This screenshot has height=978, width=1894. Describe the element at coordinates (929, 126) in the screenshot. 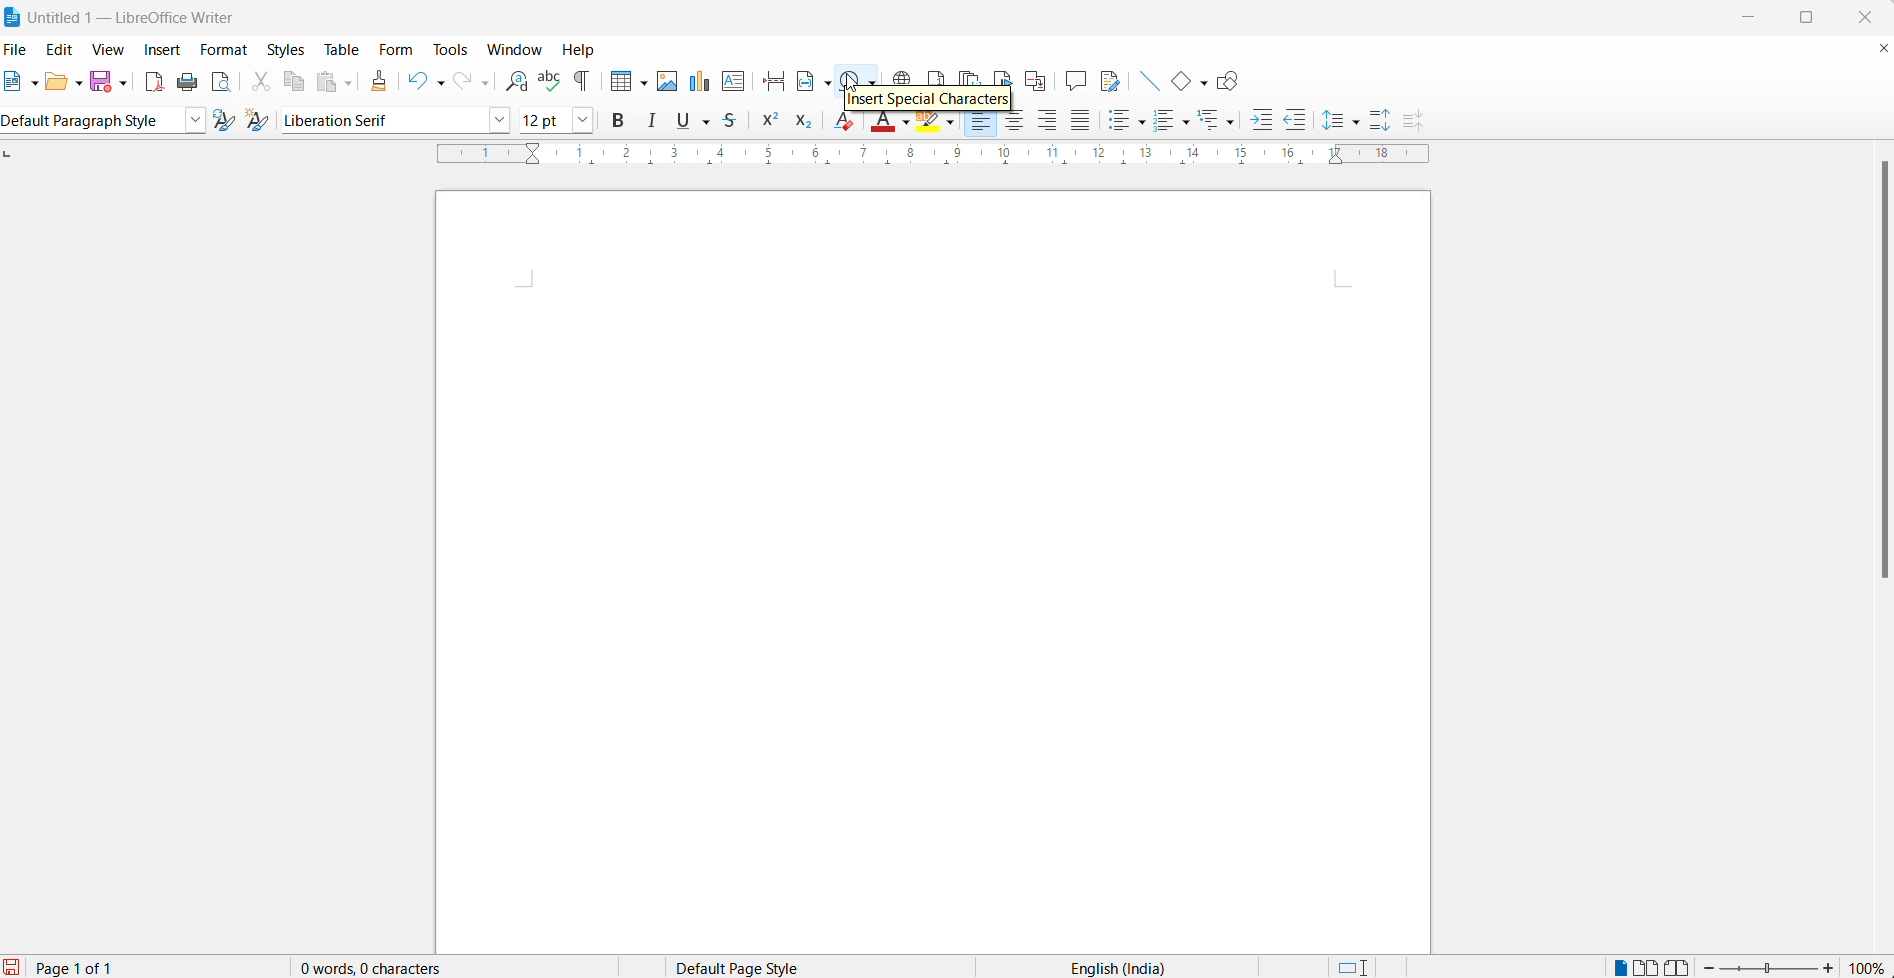

I see `character highlighting icon` at that location.